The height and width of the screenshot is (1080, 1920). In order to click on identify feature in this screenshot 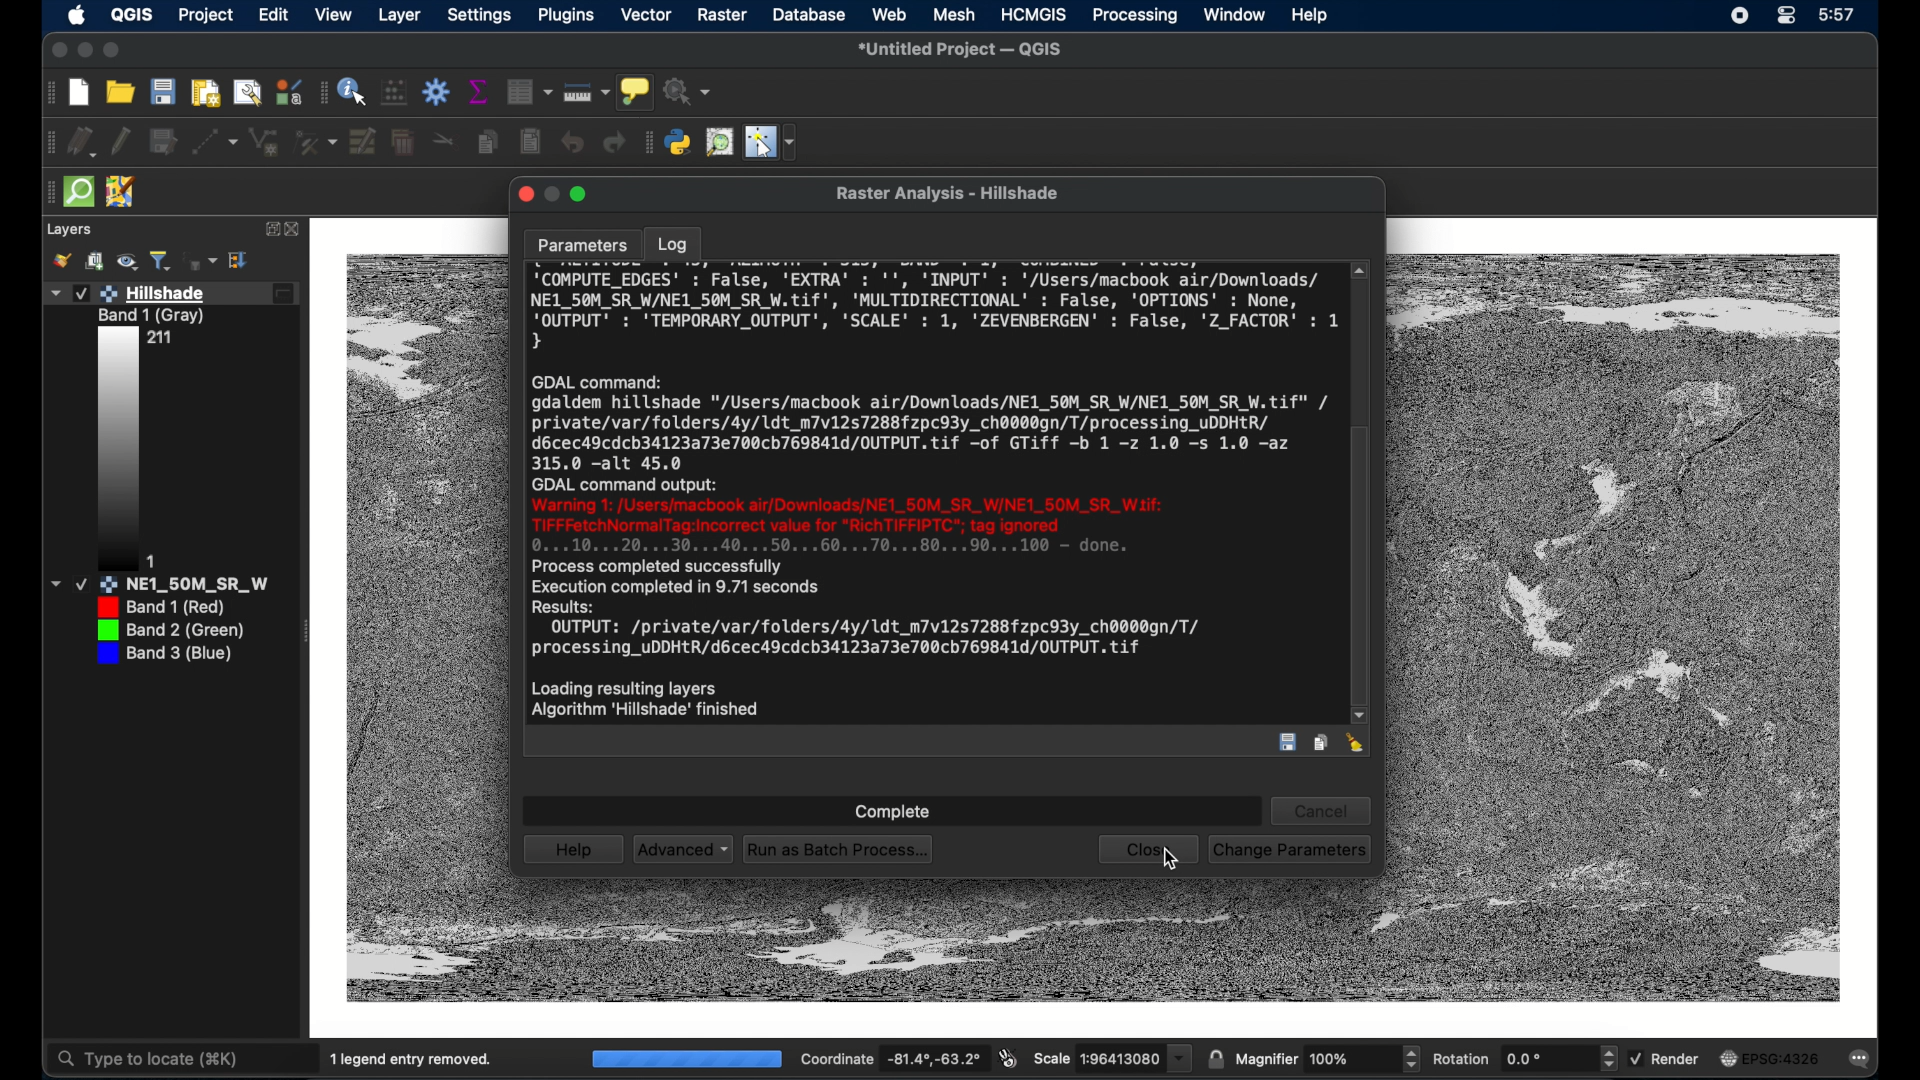, I will do `click(353, 91)`.